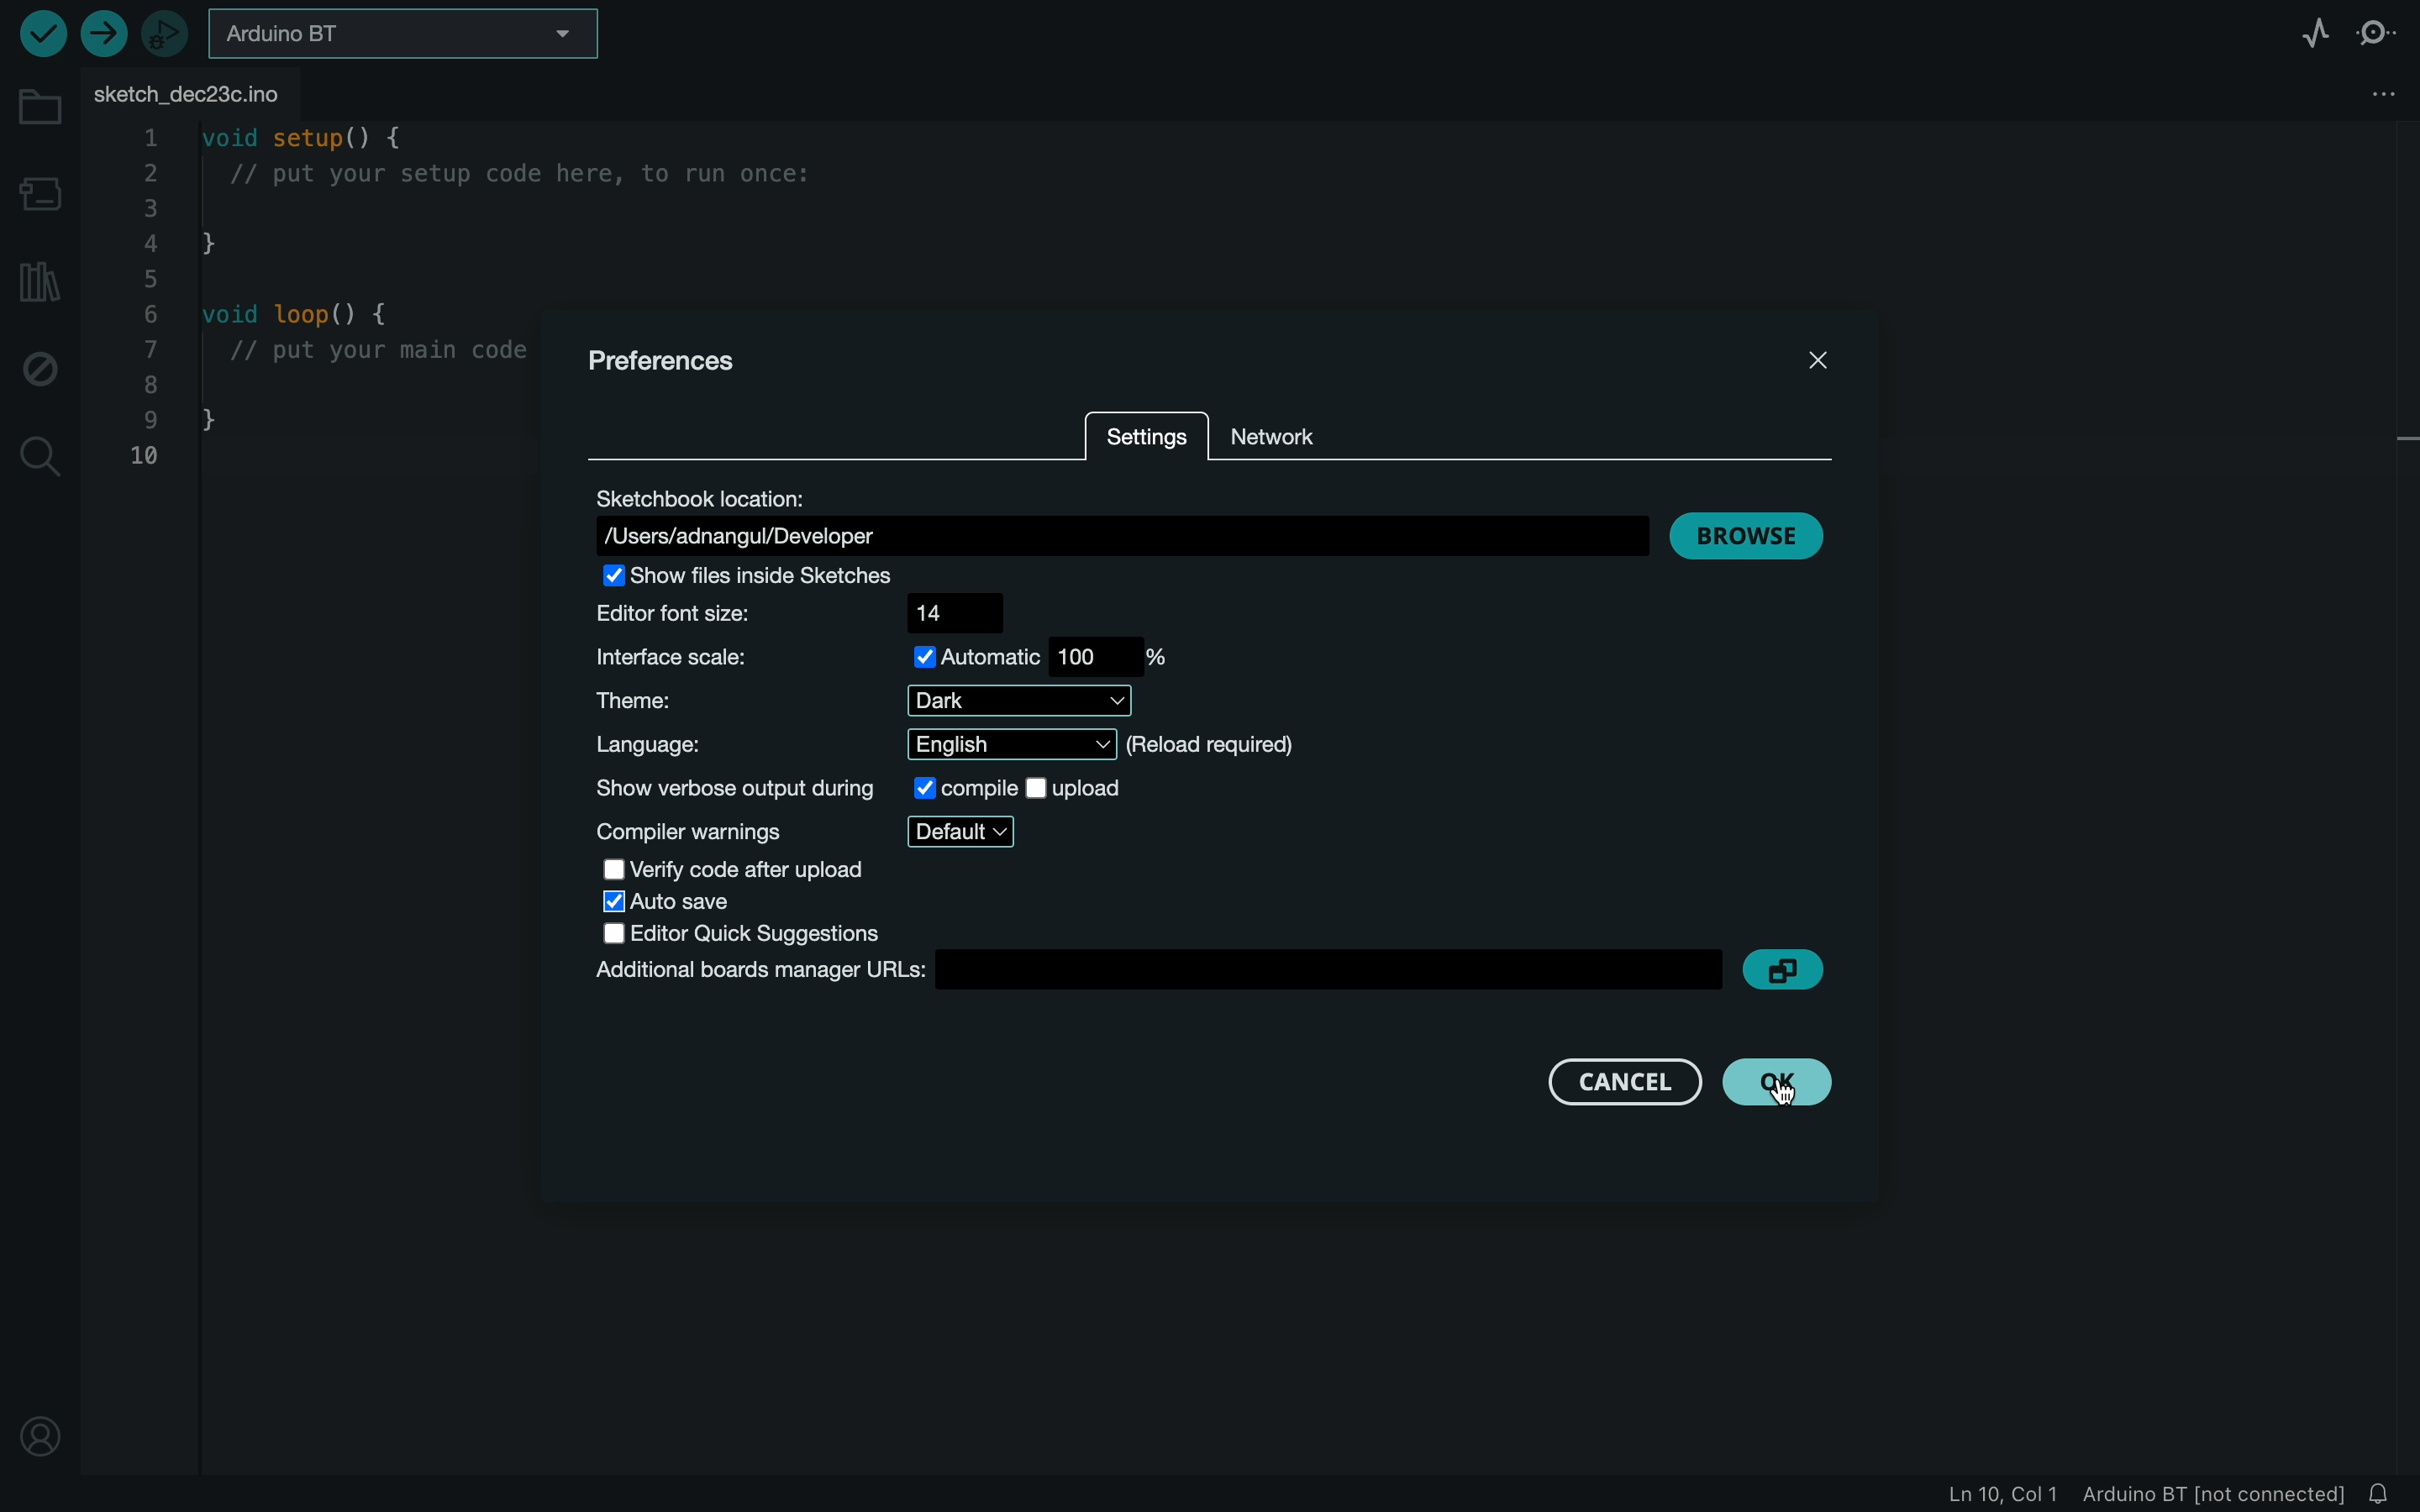  I want to click on board manger, so click(1152, 974).